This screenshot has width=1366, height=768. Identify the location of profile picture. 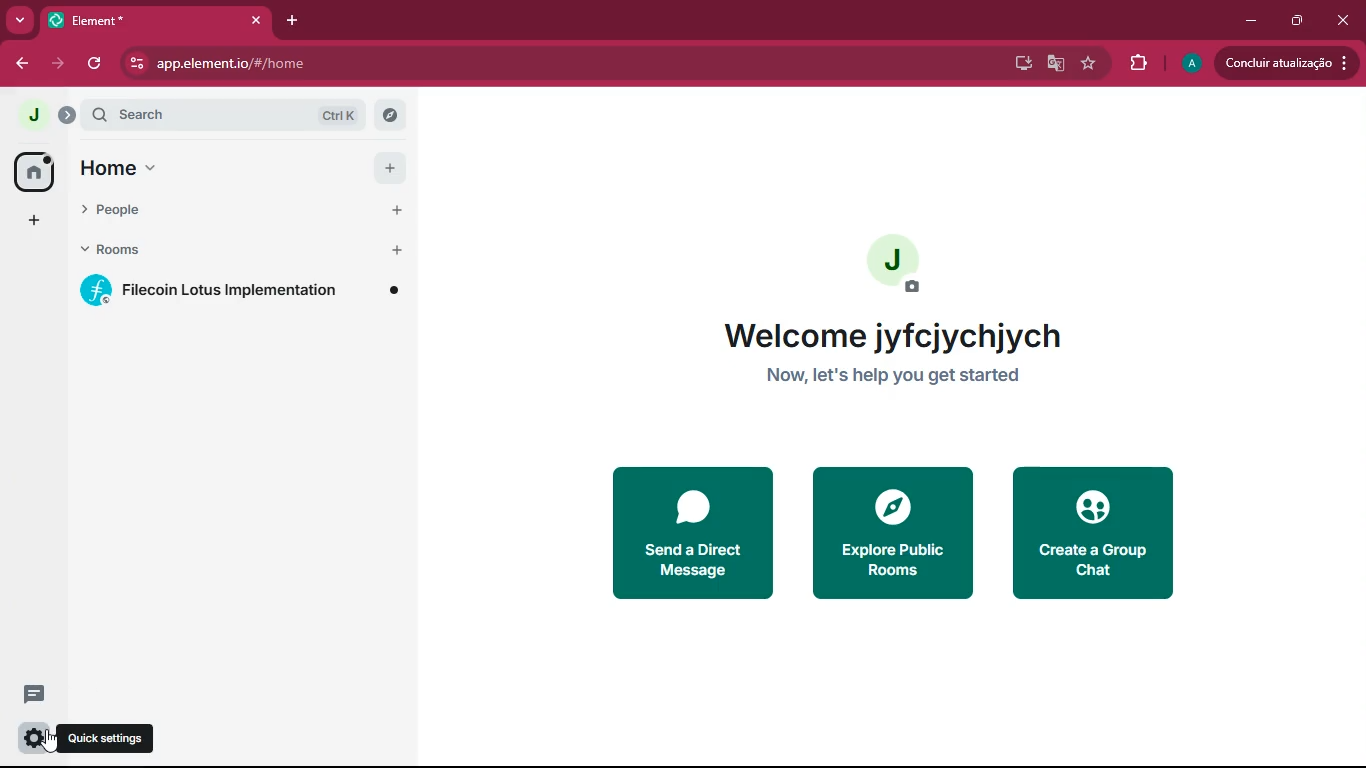
(900, 264).